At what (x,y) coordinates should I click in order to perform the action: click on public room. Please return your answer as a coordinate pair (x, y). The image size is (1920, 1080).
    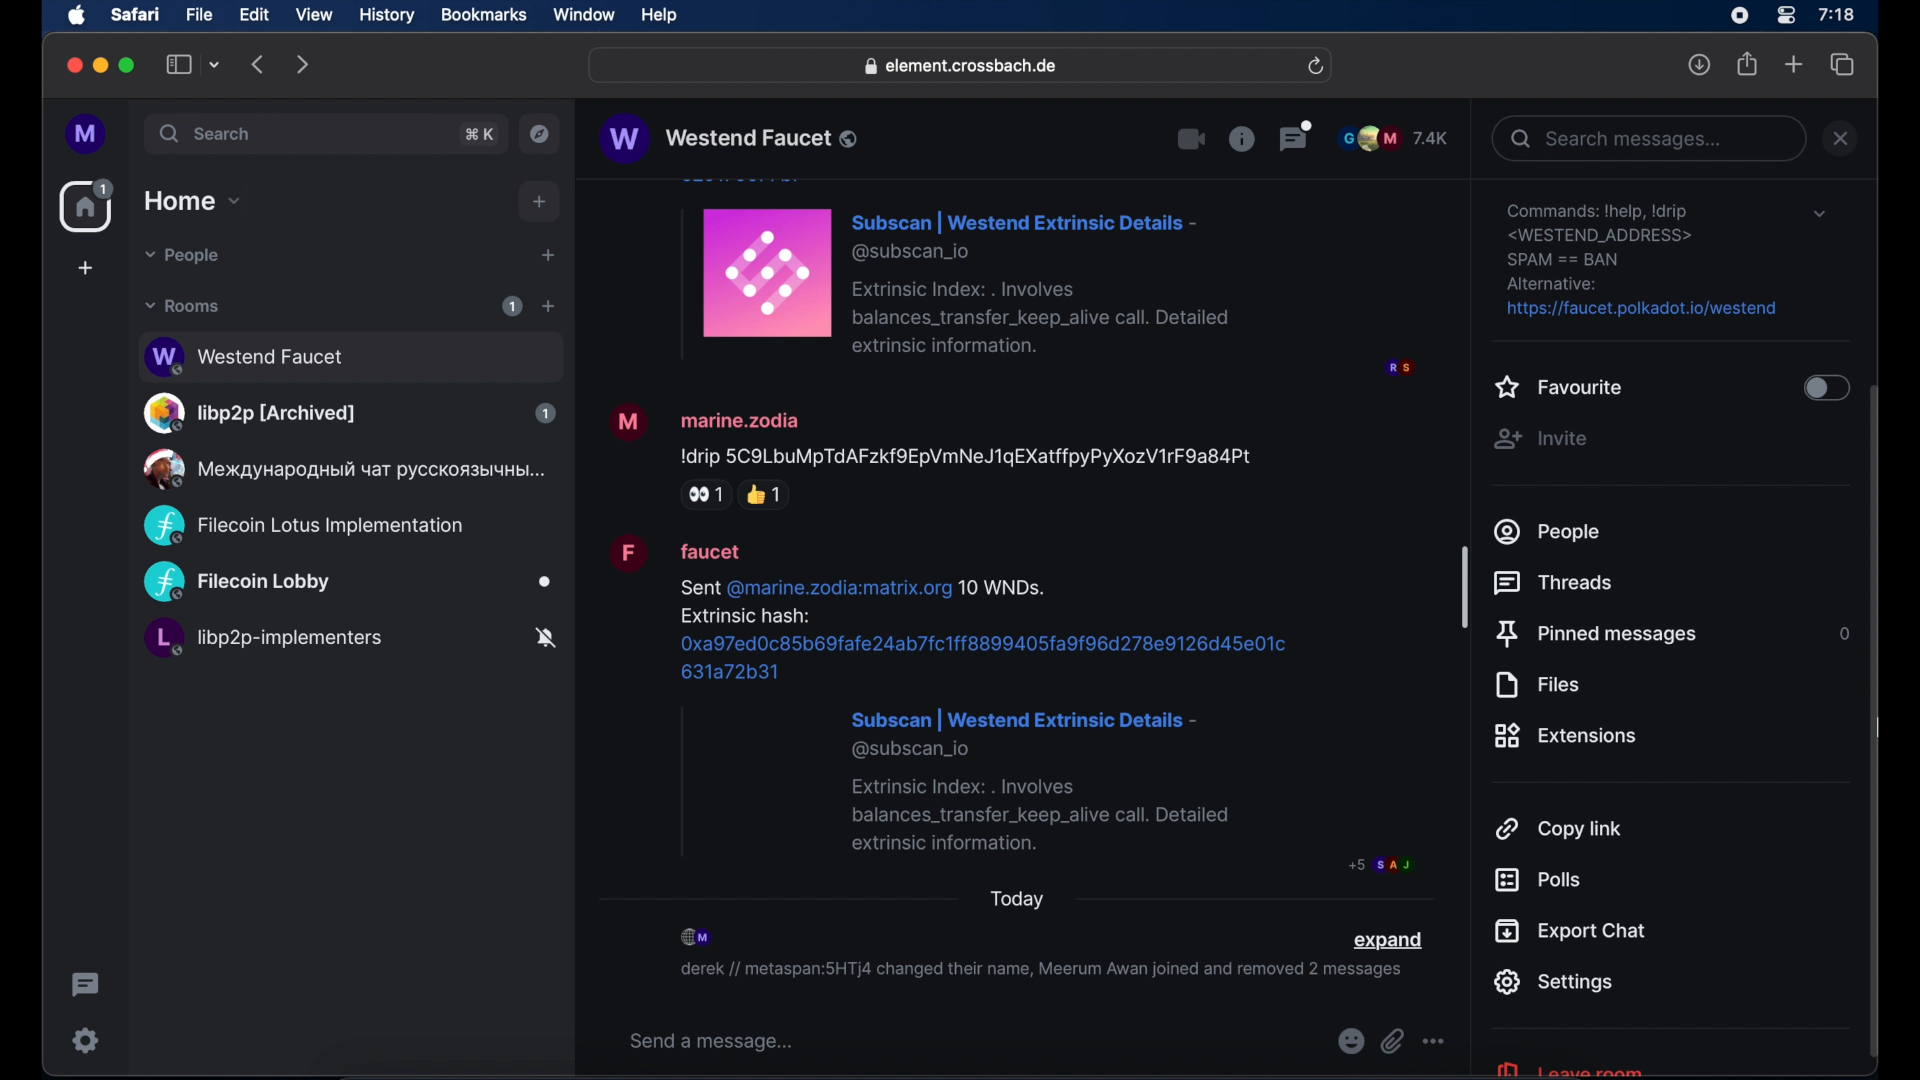
    Looking at the image, I should click on (349, 354).